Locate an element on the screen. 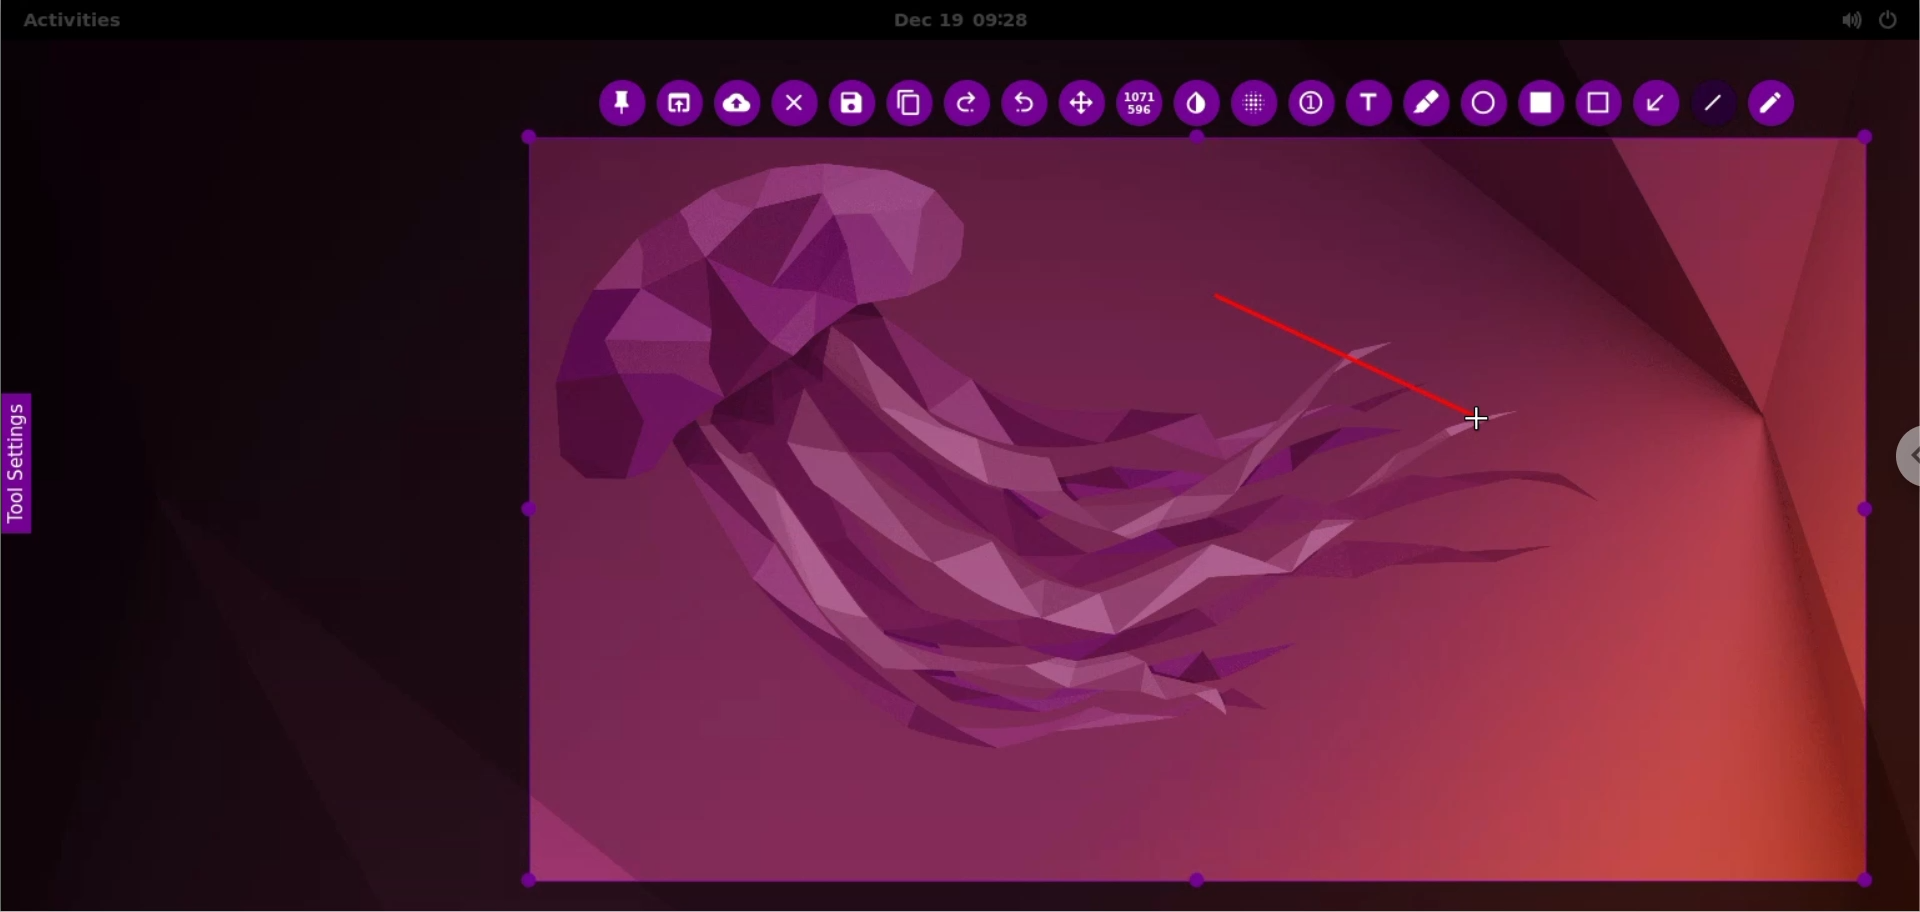  line is located at coordinates (1335, 349).